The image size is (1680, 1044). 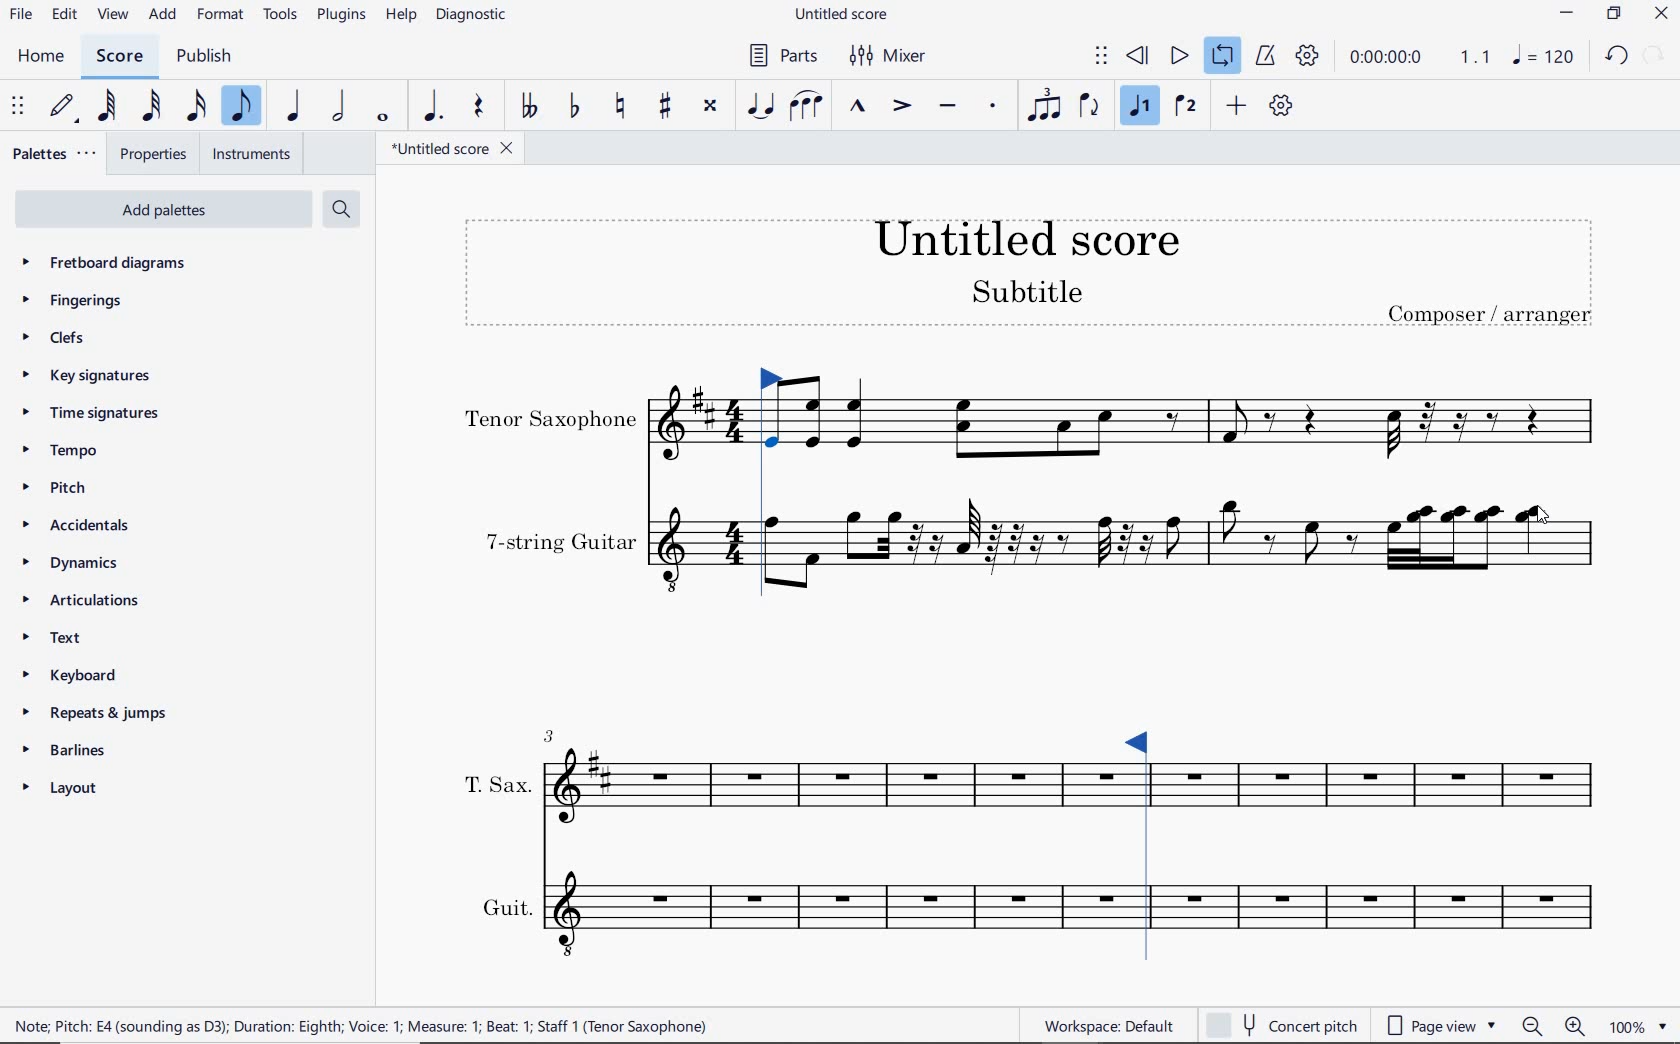 What do you see at coordinates (168, 211) in the screenshot?
I see `ADD PALETTES` at bounding box center [168, 211].